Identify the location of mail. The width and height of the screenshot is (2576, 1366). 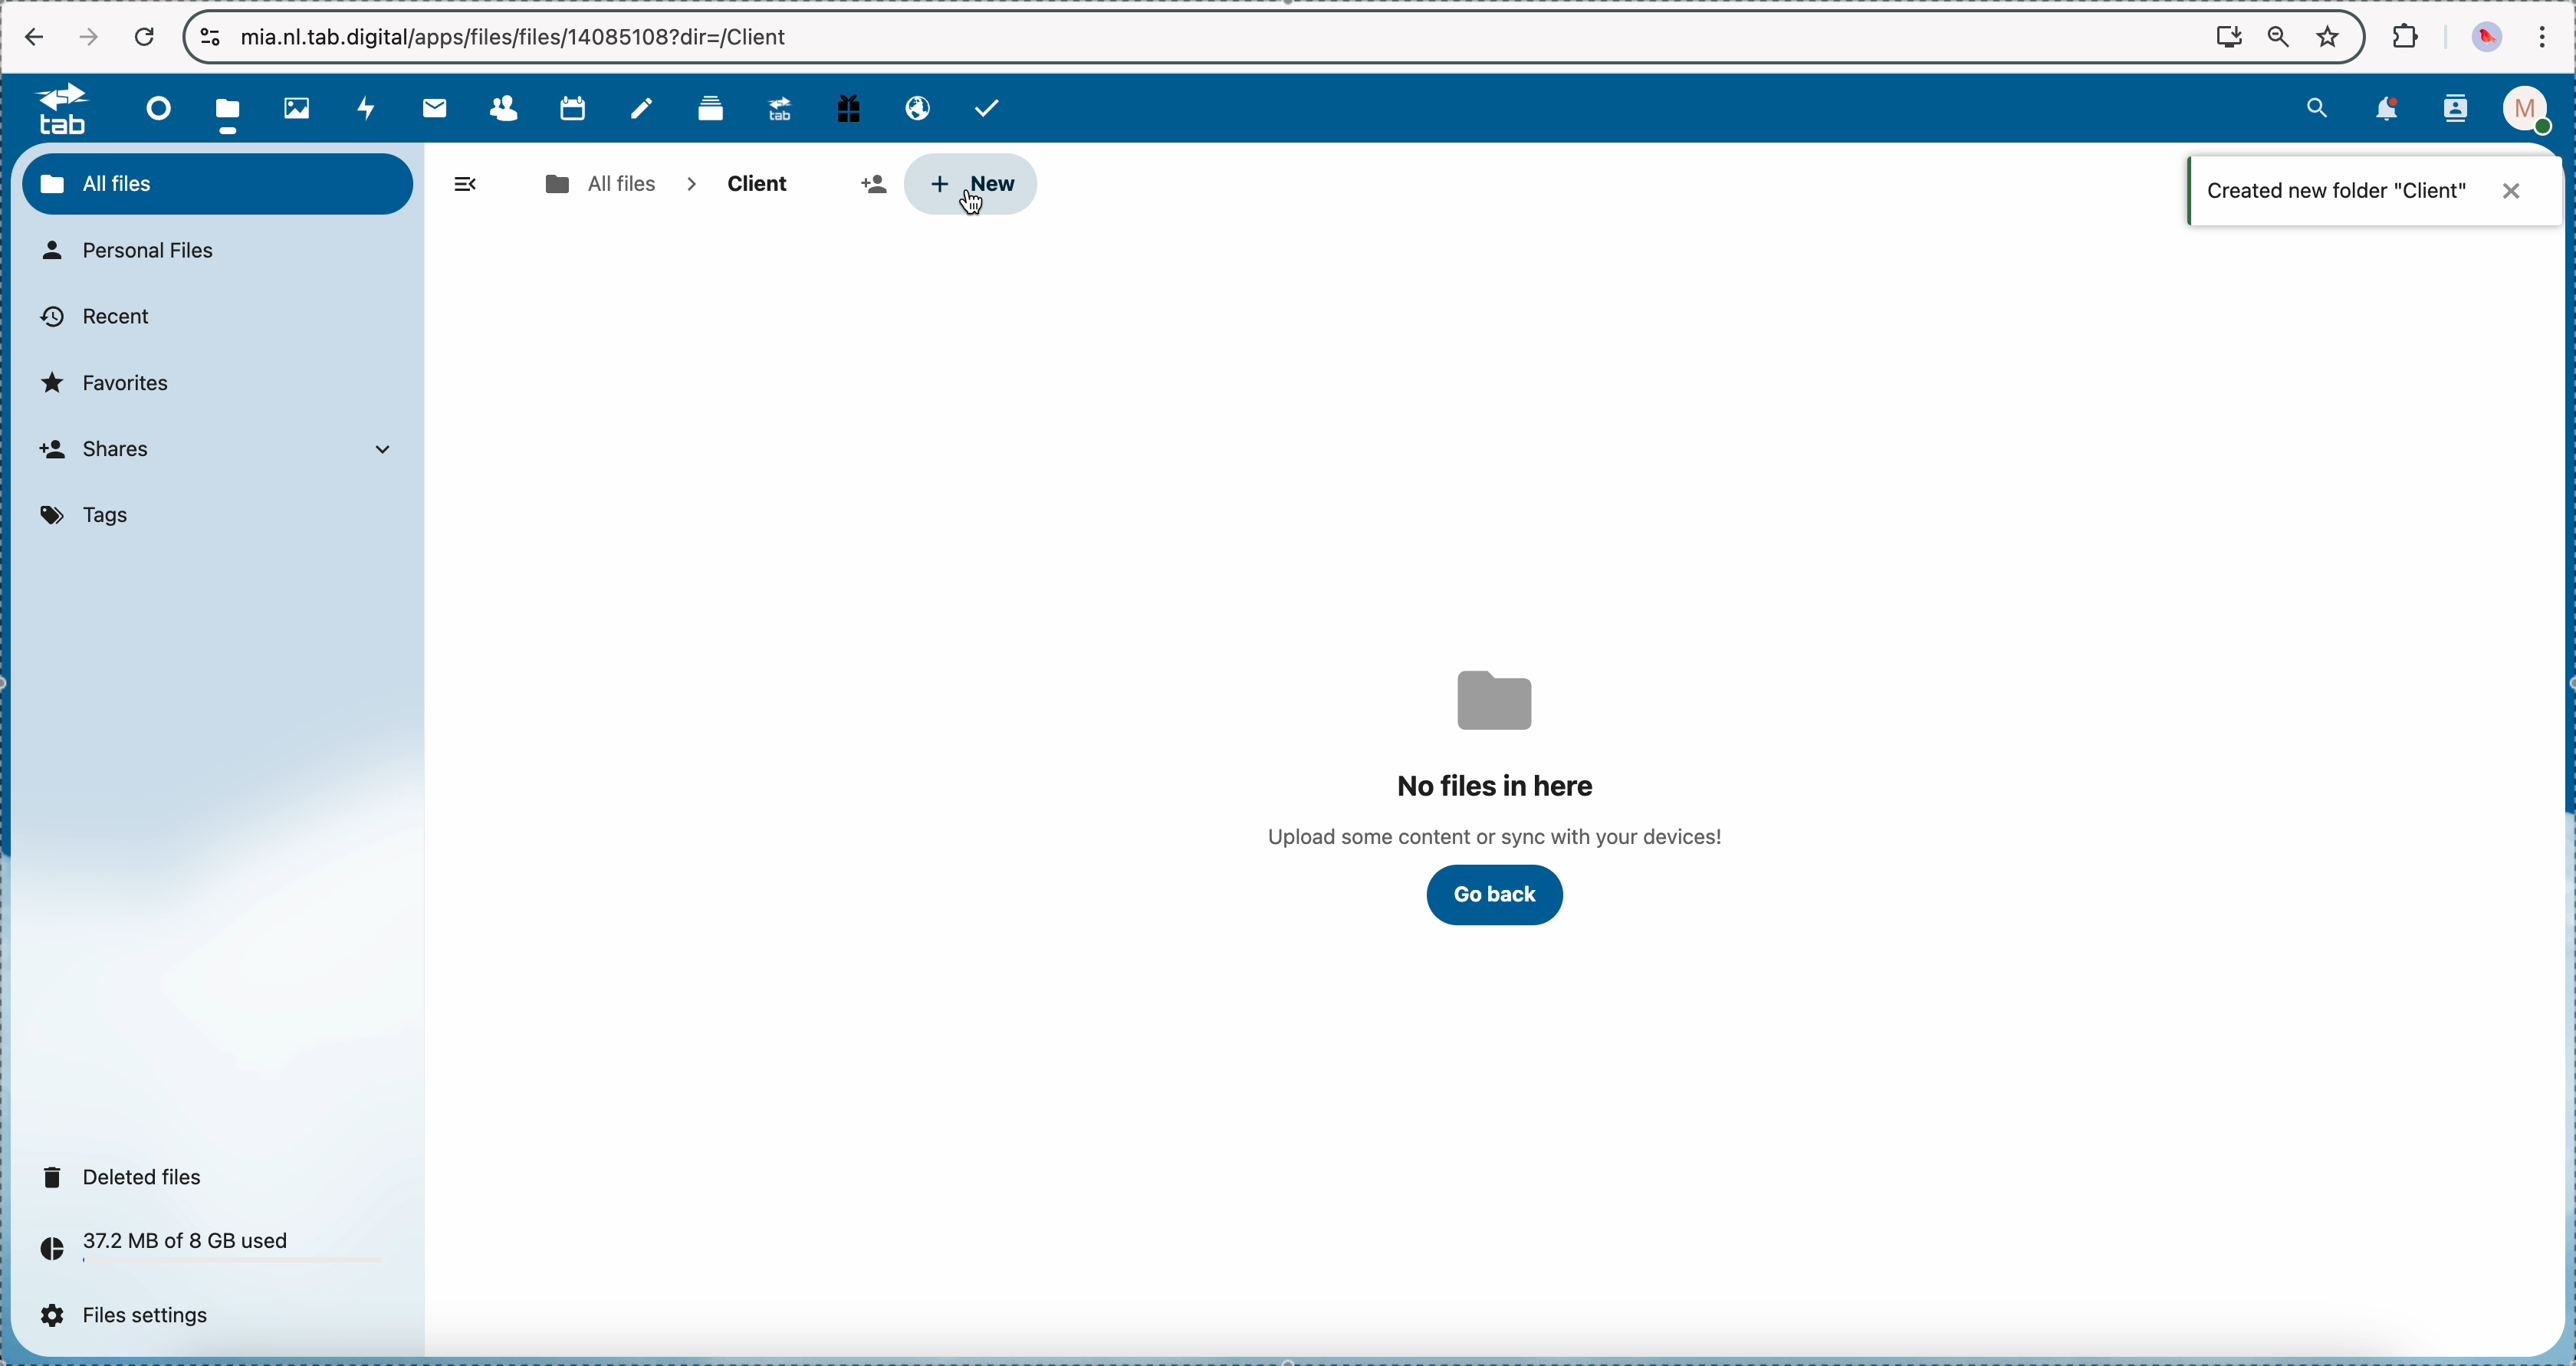
(433, 107).